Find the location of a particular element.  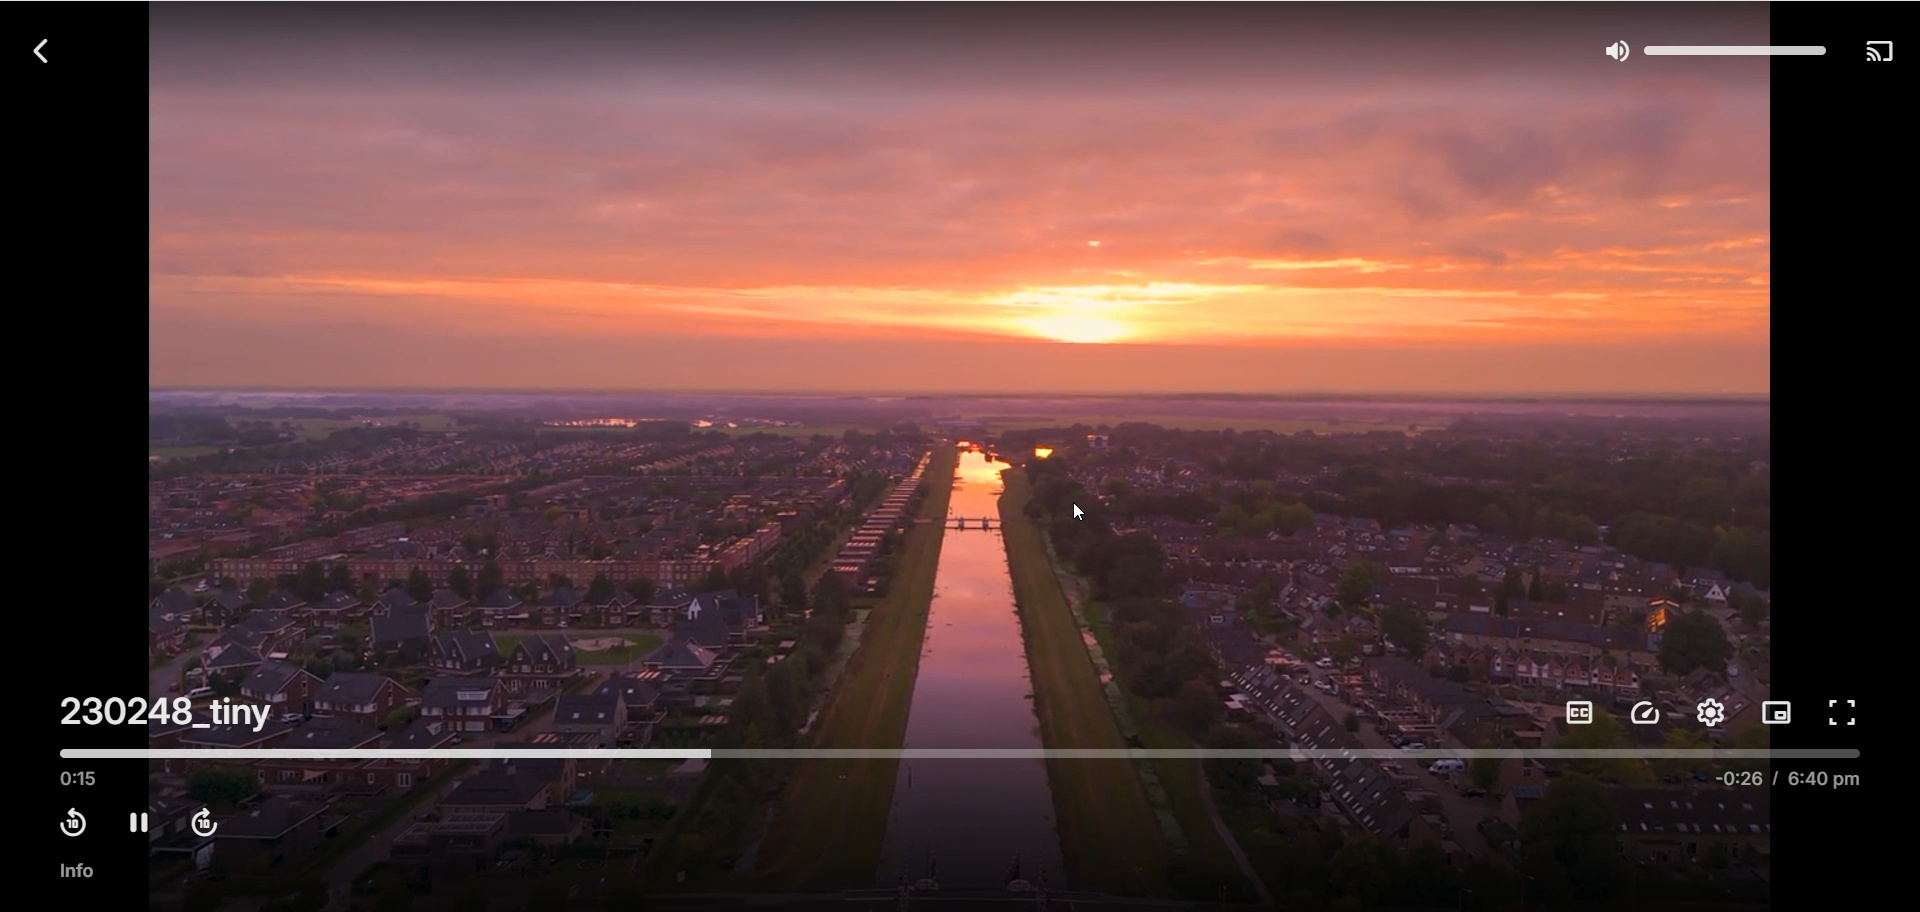

rewind is located at coordinates (71, 822).